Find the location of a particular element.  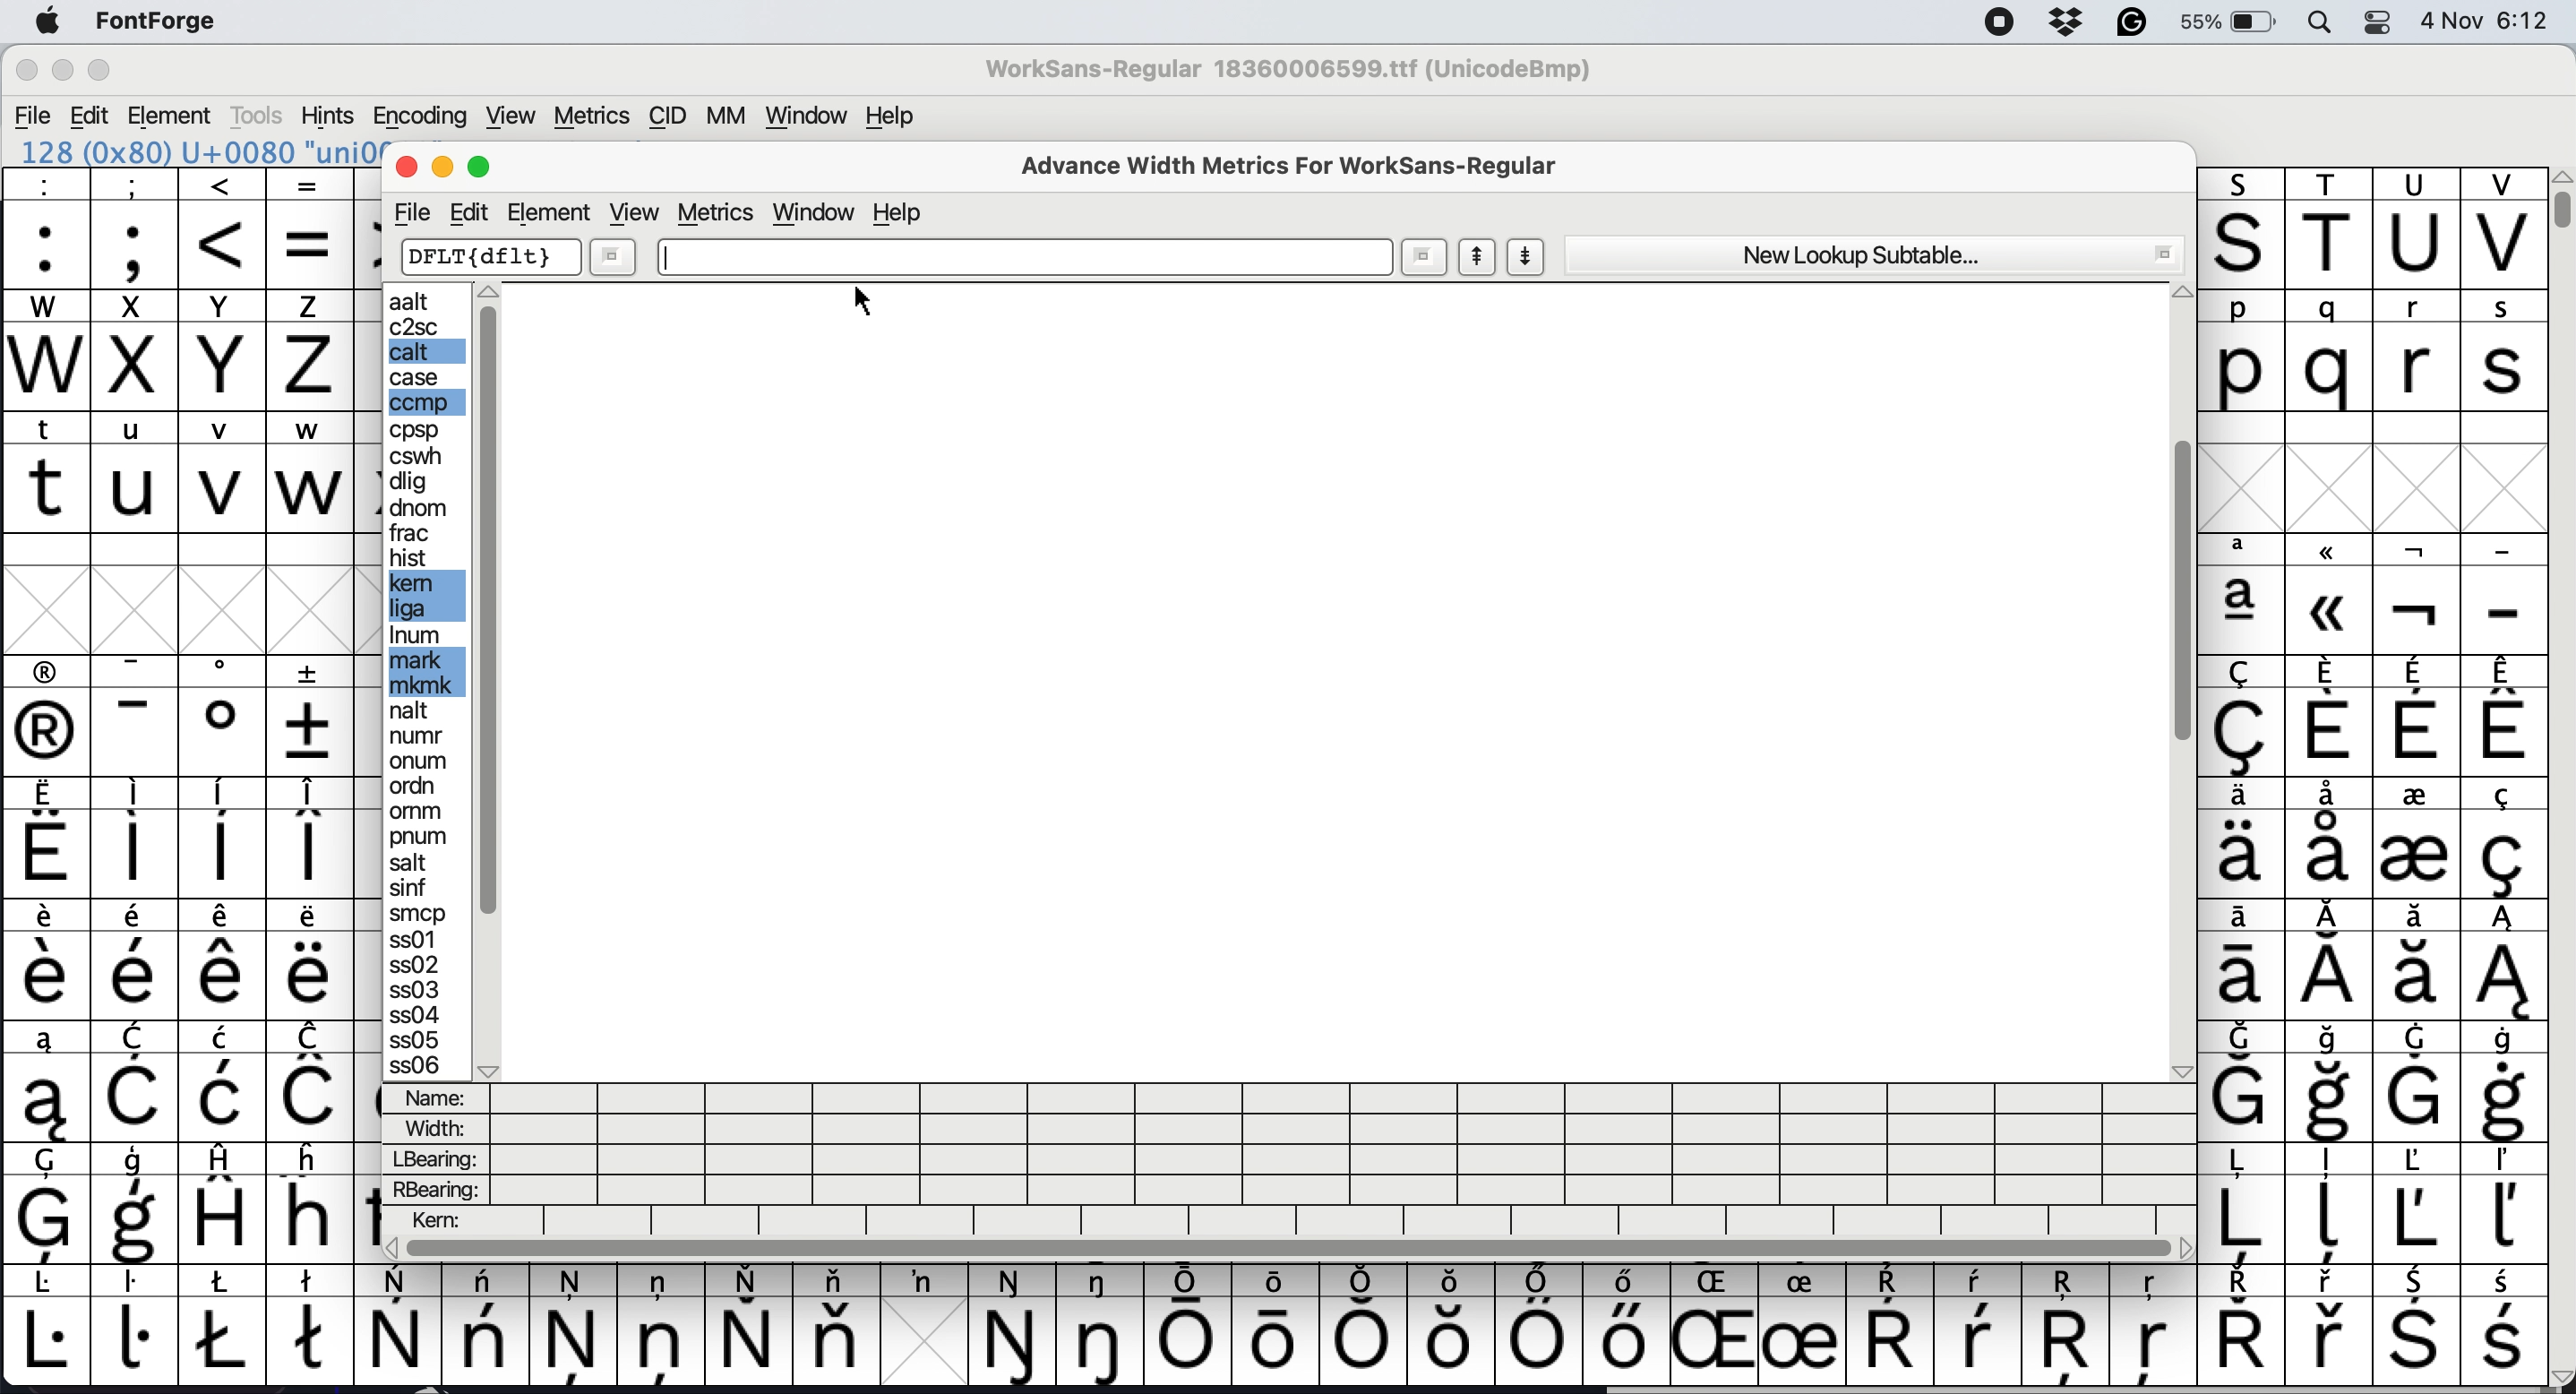

uppercase letters is located at coordinates (2362, 241).